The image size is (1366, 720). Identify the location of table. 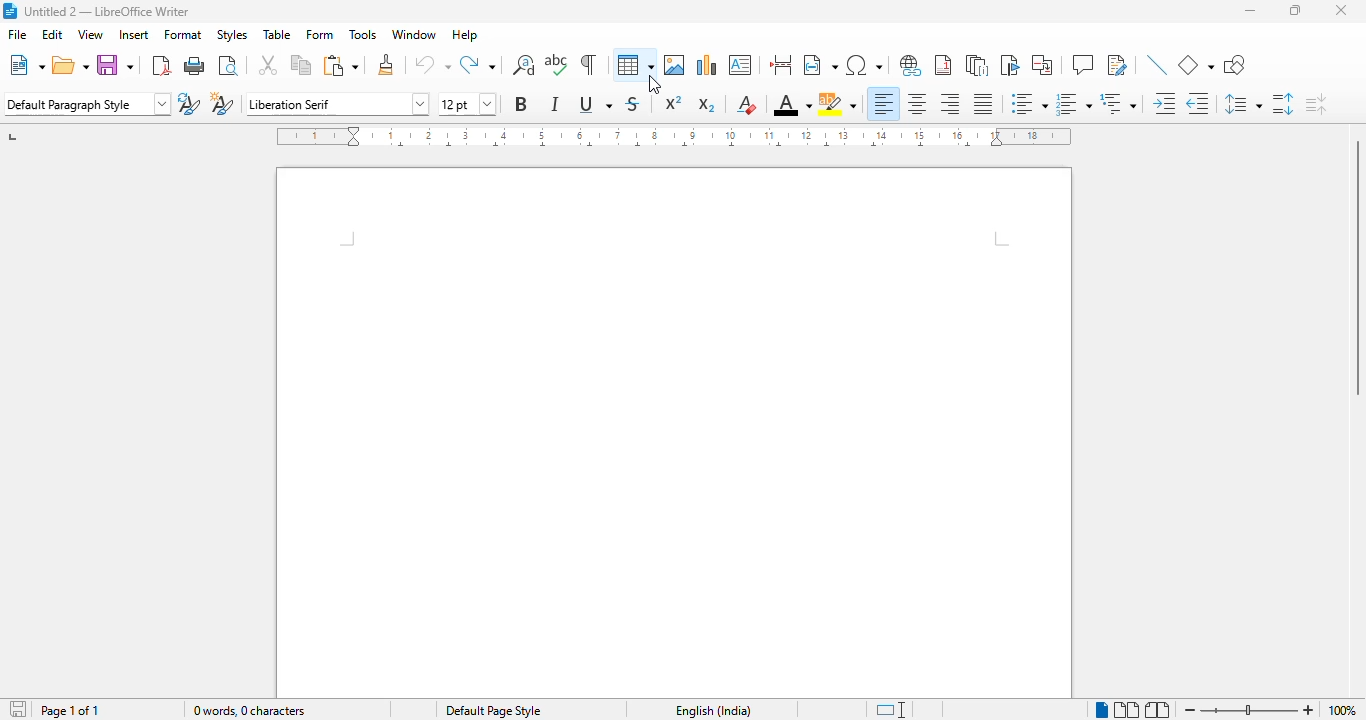
(634, 64).